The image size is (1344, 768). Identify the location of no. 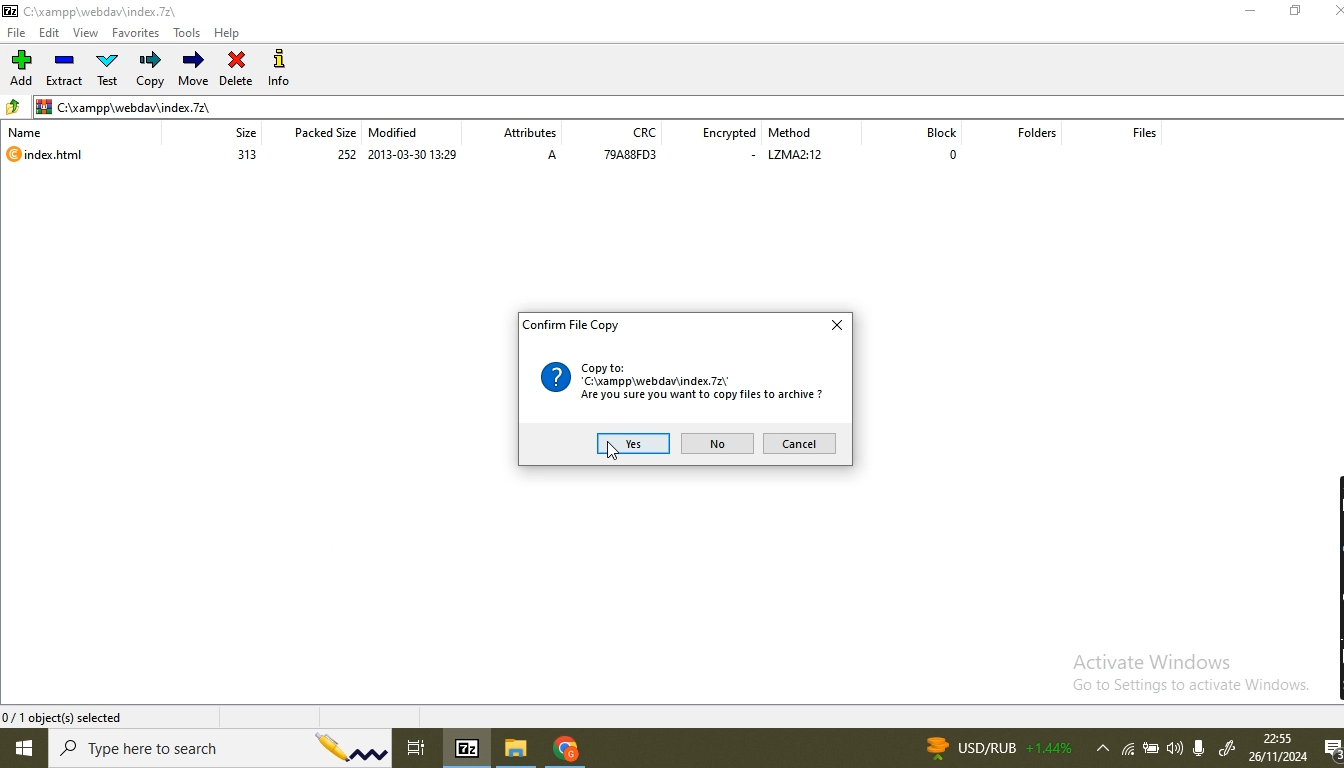
(719, 443).